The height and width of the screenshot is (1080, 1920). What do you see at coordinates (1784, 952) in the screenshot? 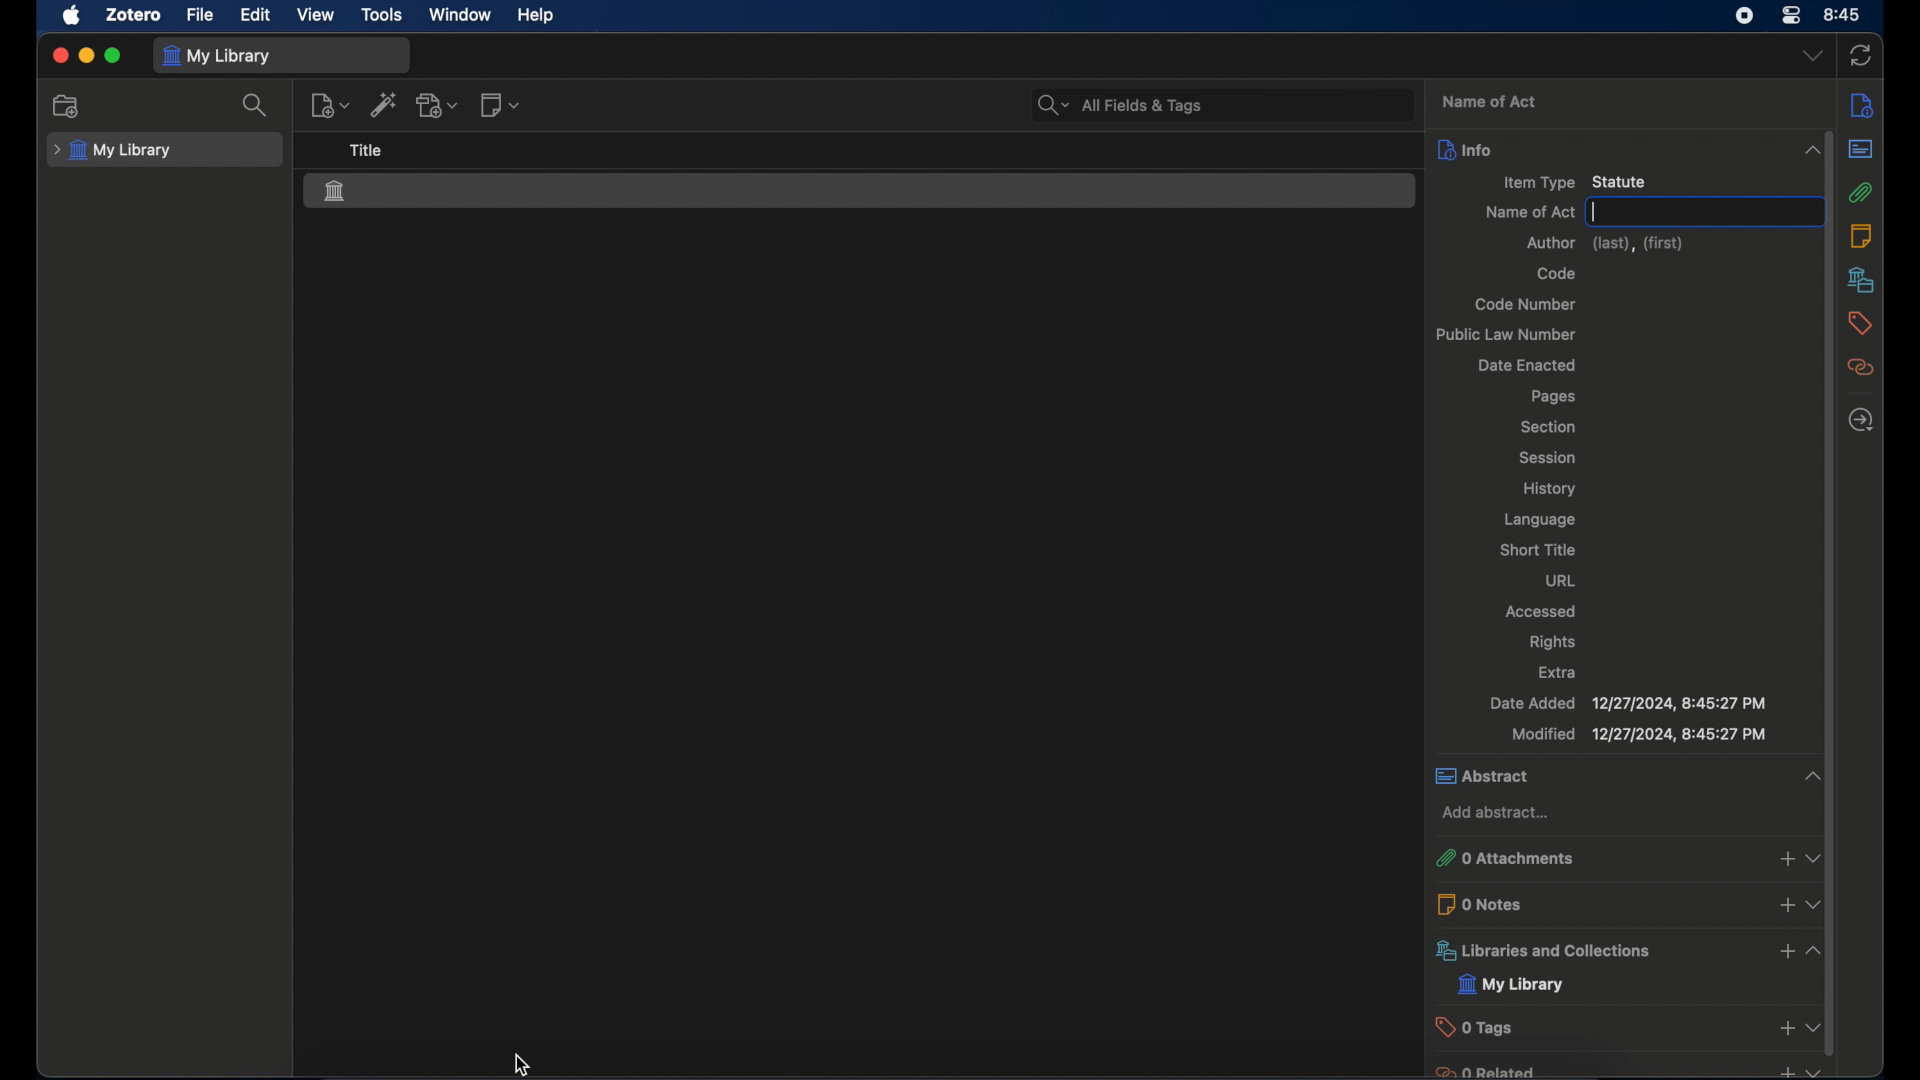
I see `add libraries` at bounding box center [1784, 952].